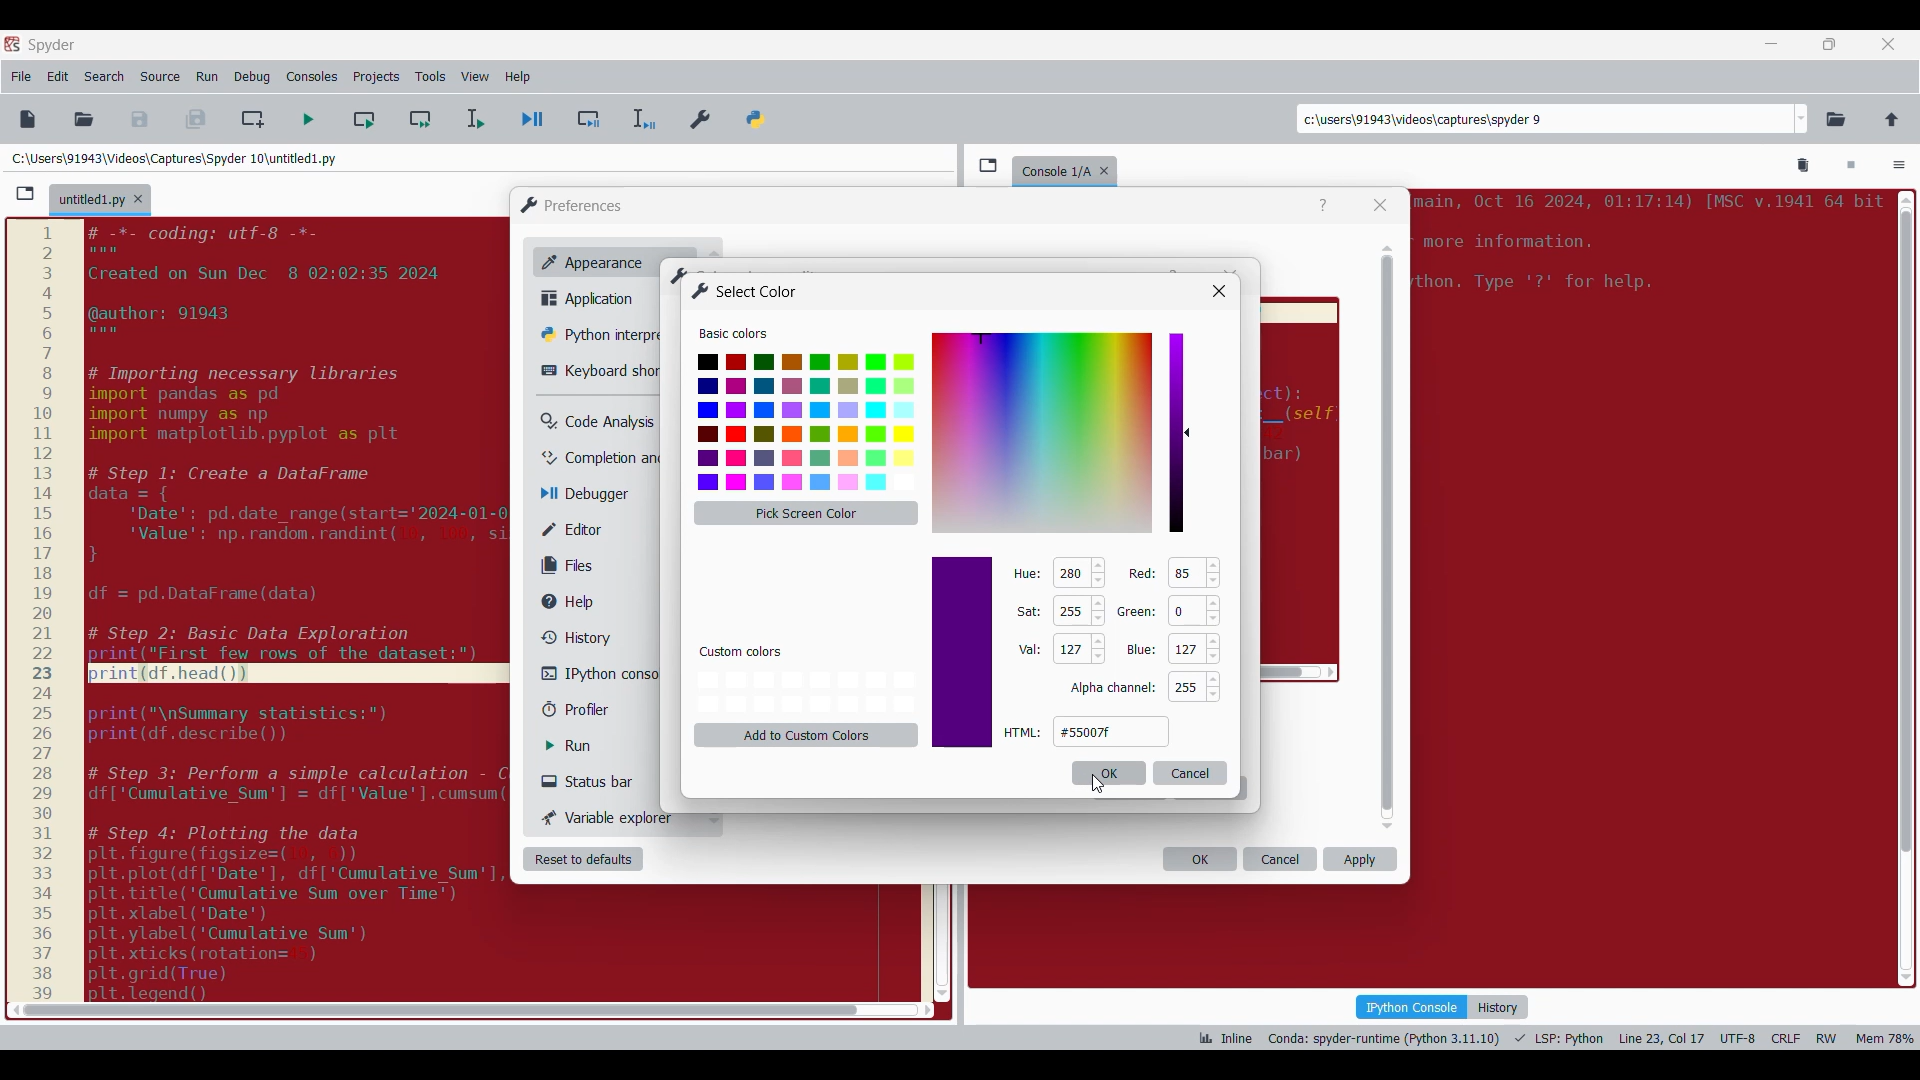 The width and height of the screenshot is (1920, 1080). I want to click on OK, so click(1200, 859).